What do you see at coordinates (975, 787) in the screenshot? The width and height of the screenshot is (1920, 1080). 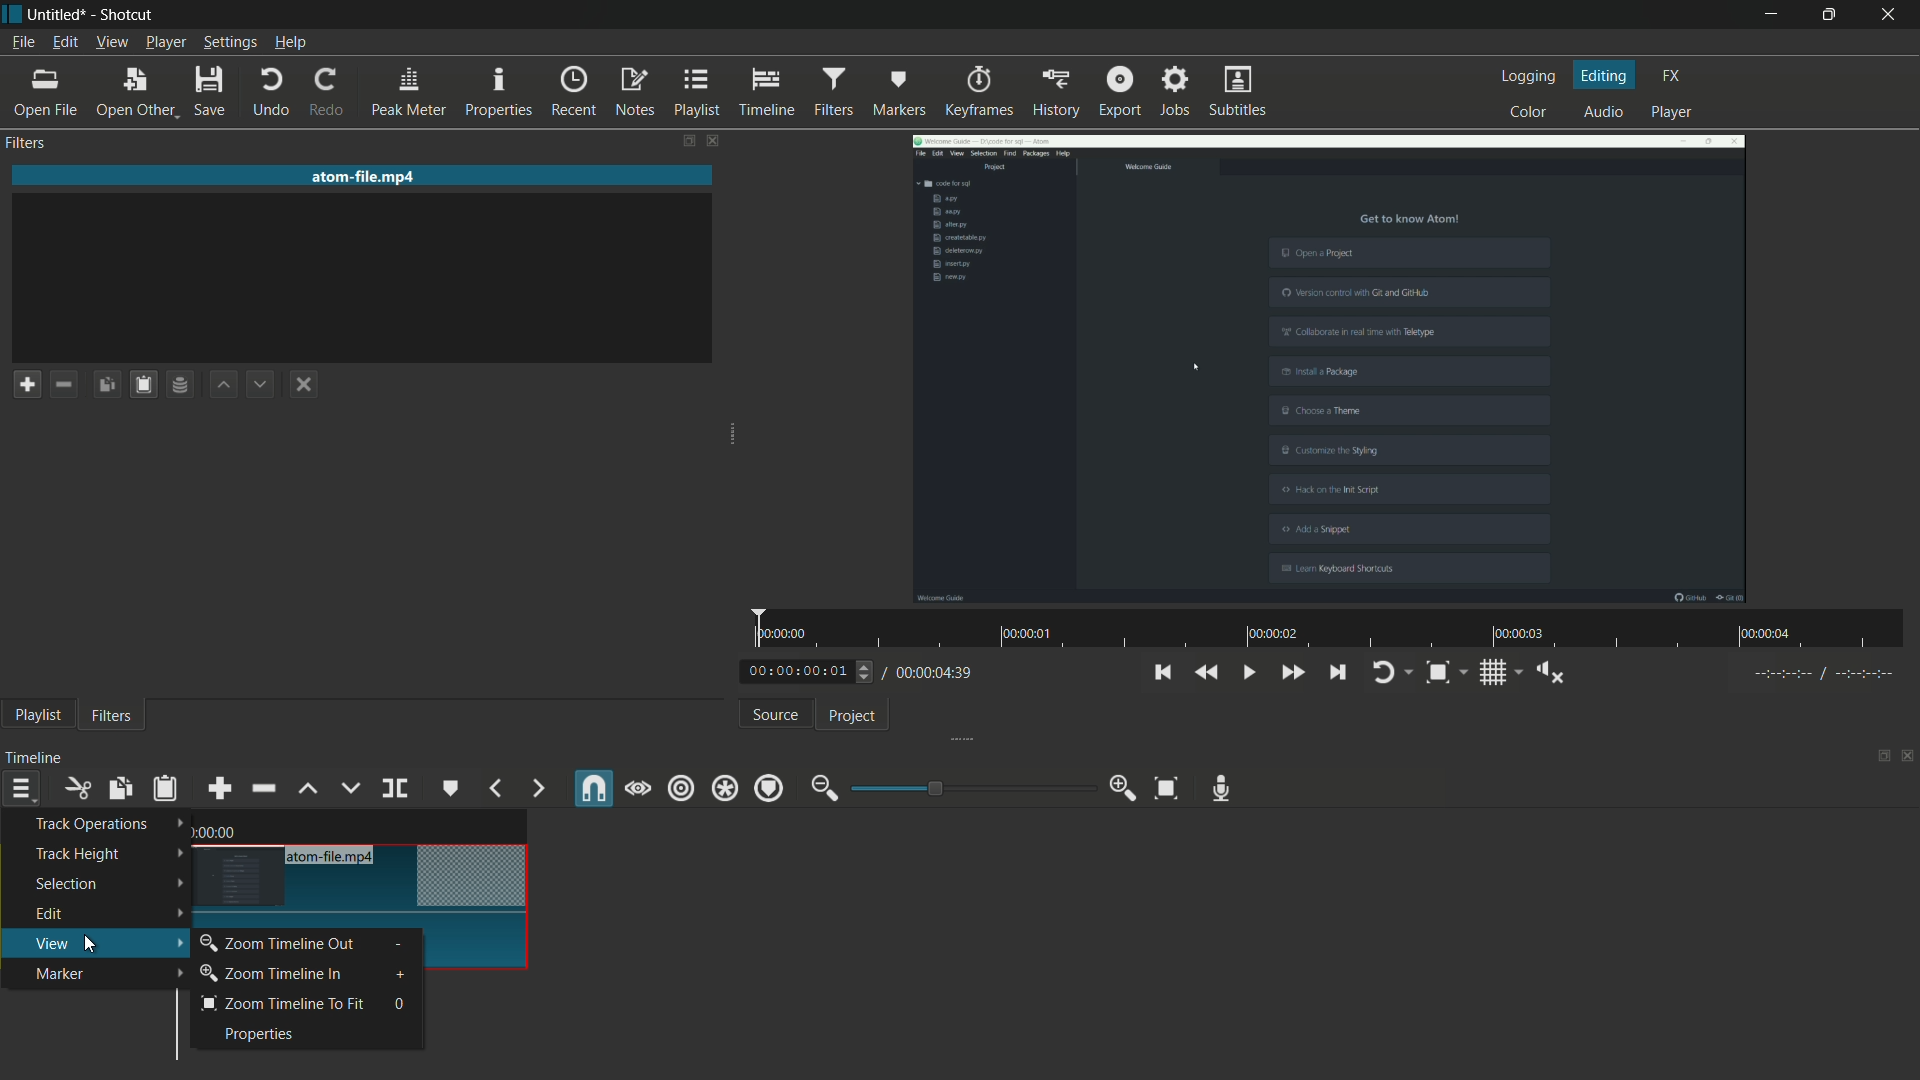 I see `adjustment bar` at bounding box center [975, 787].